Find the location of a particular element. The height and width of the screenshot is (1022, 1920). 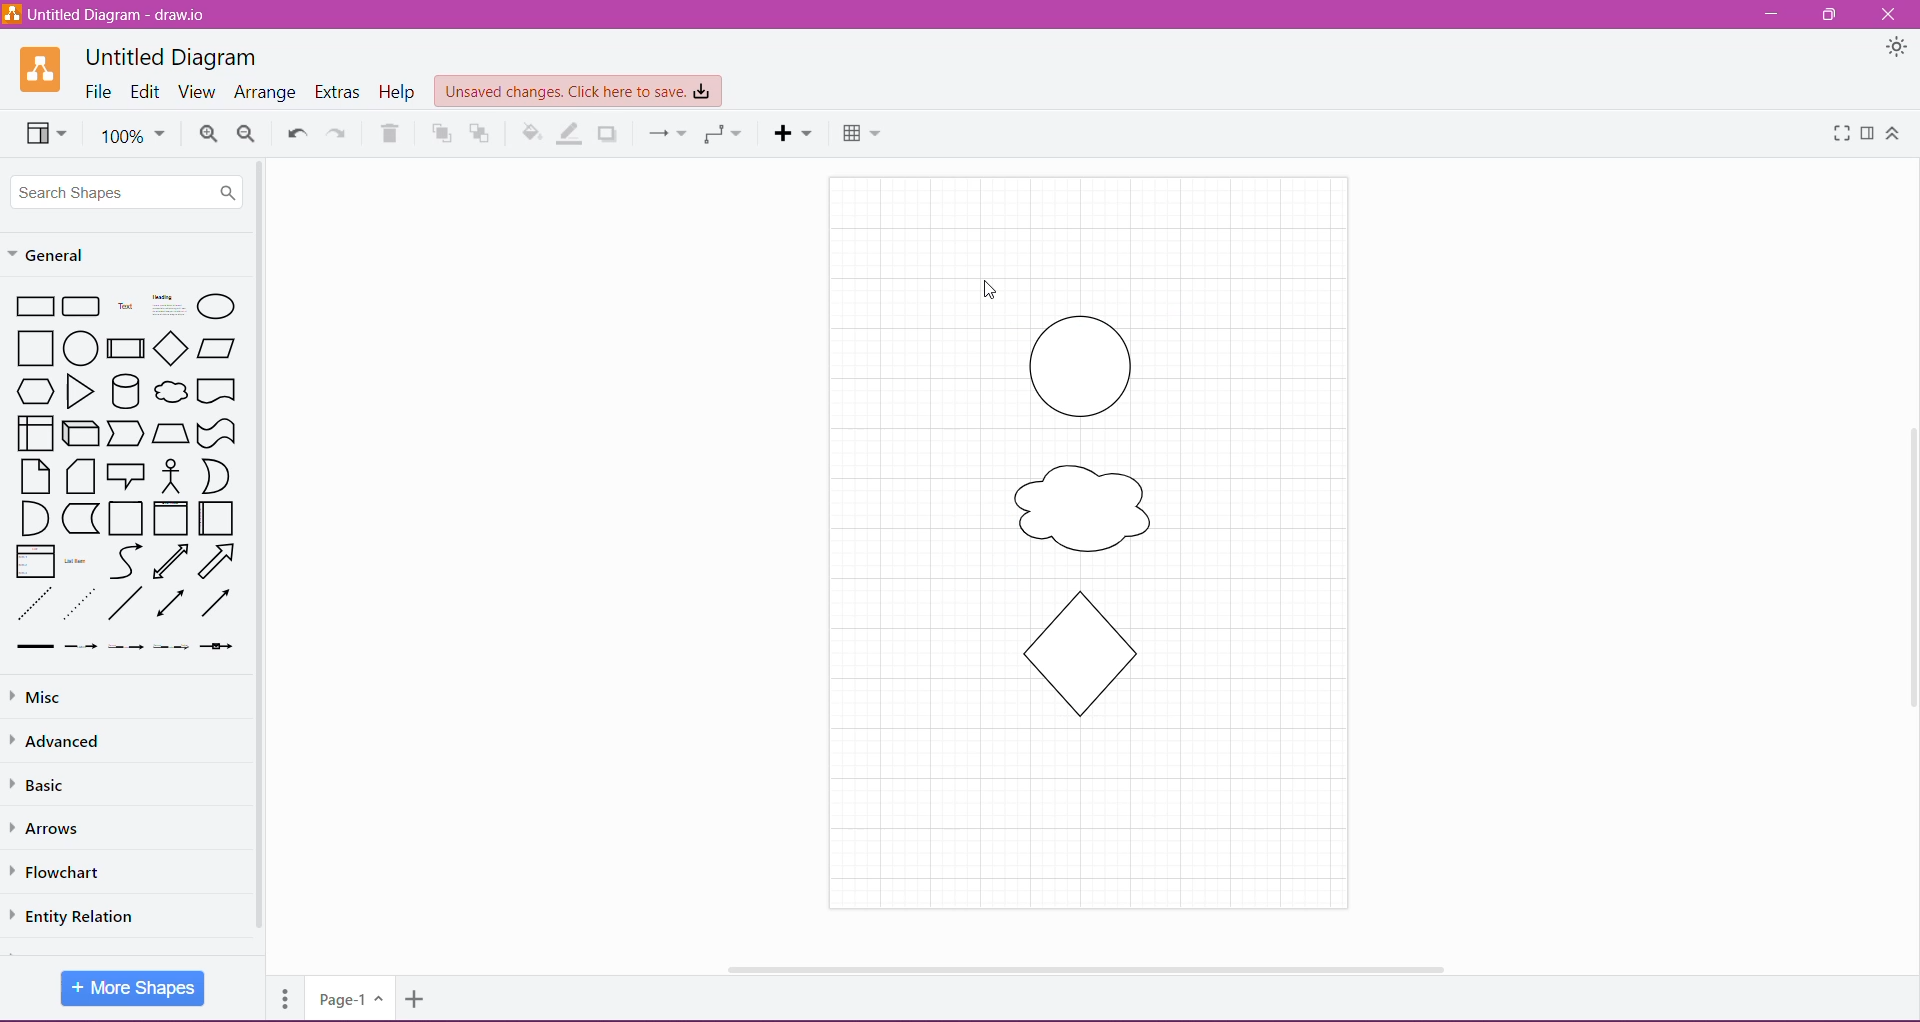

Untitled Diagram is located at coordinates (171, 57).